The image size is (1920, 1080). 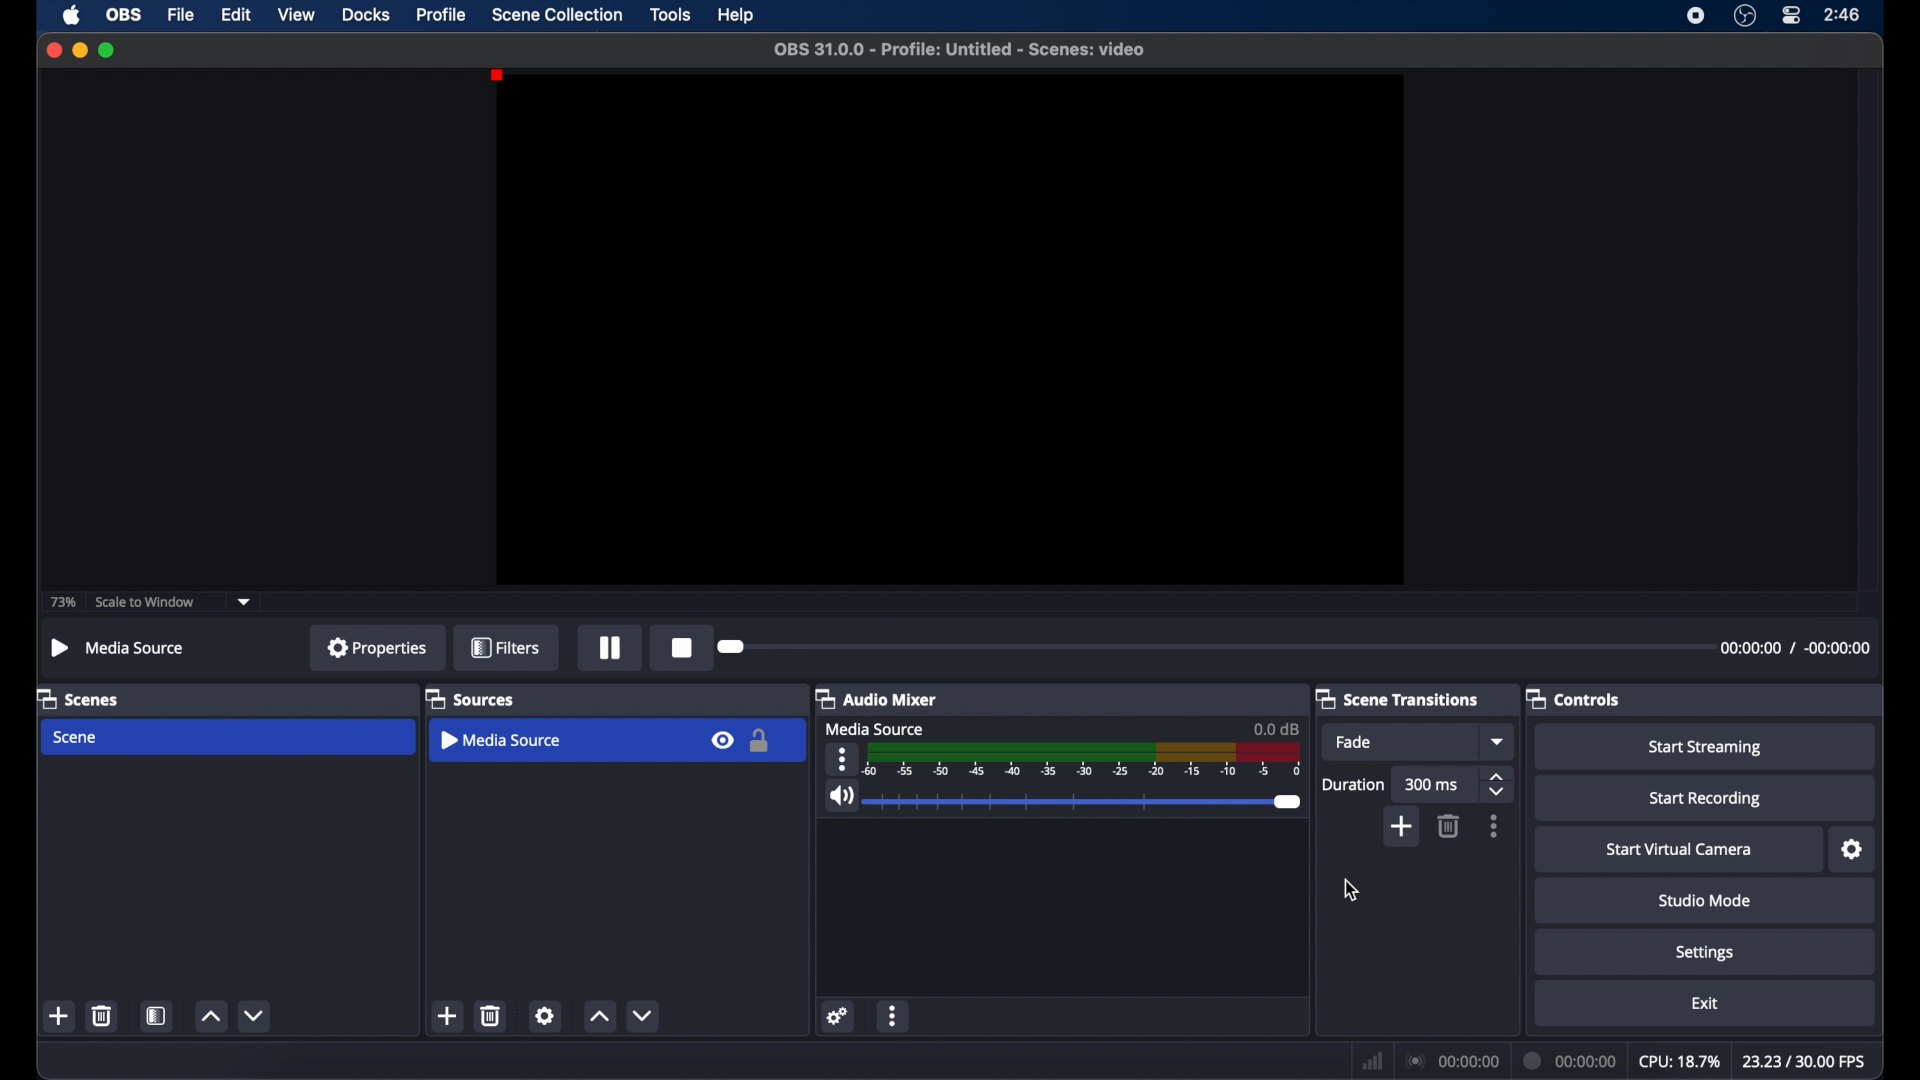 I want to click on scene collection, so click(x=557, y=15).